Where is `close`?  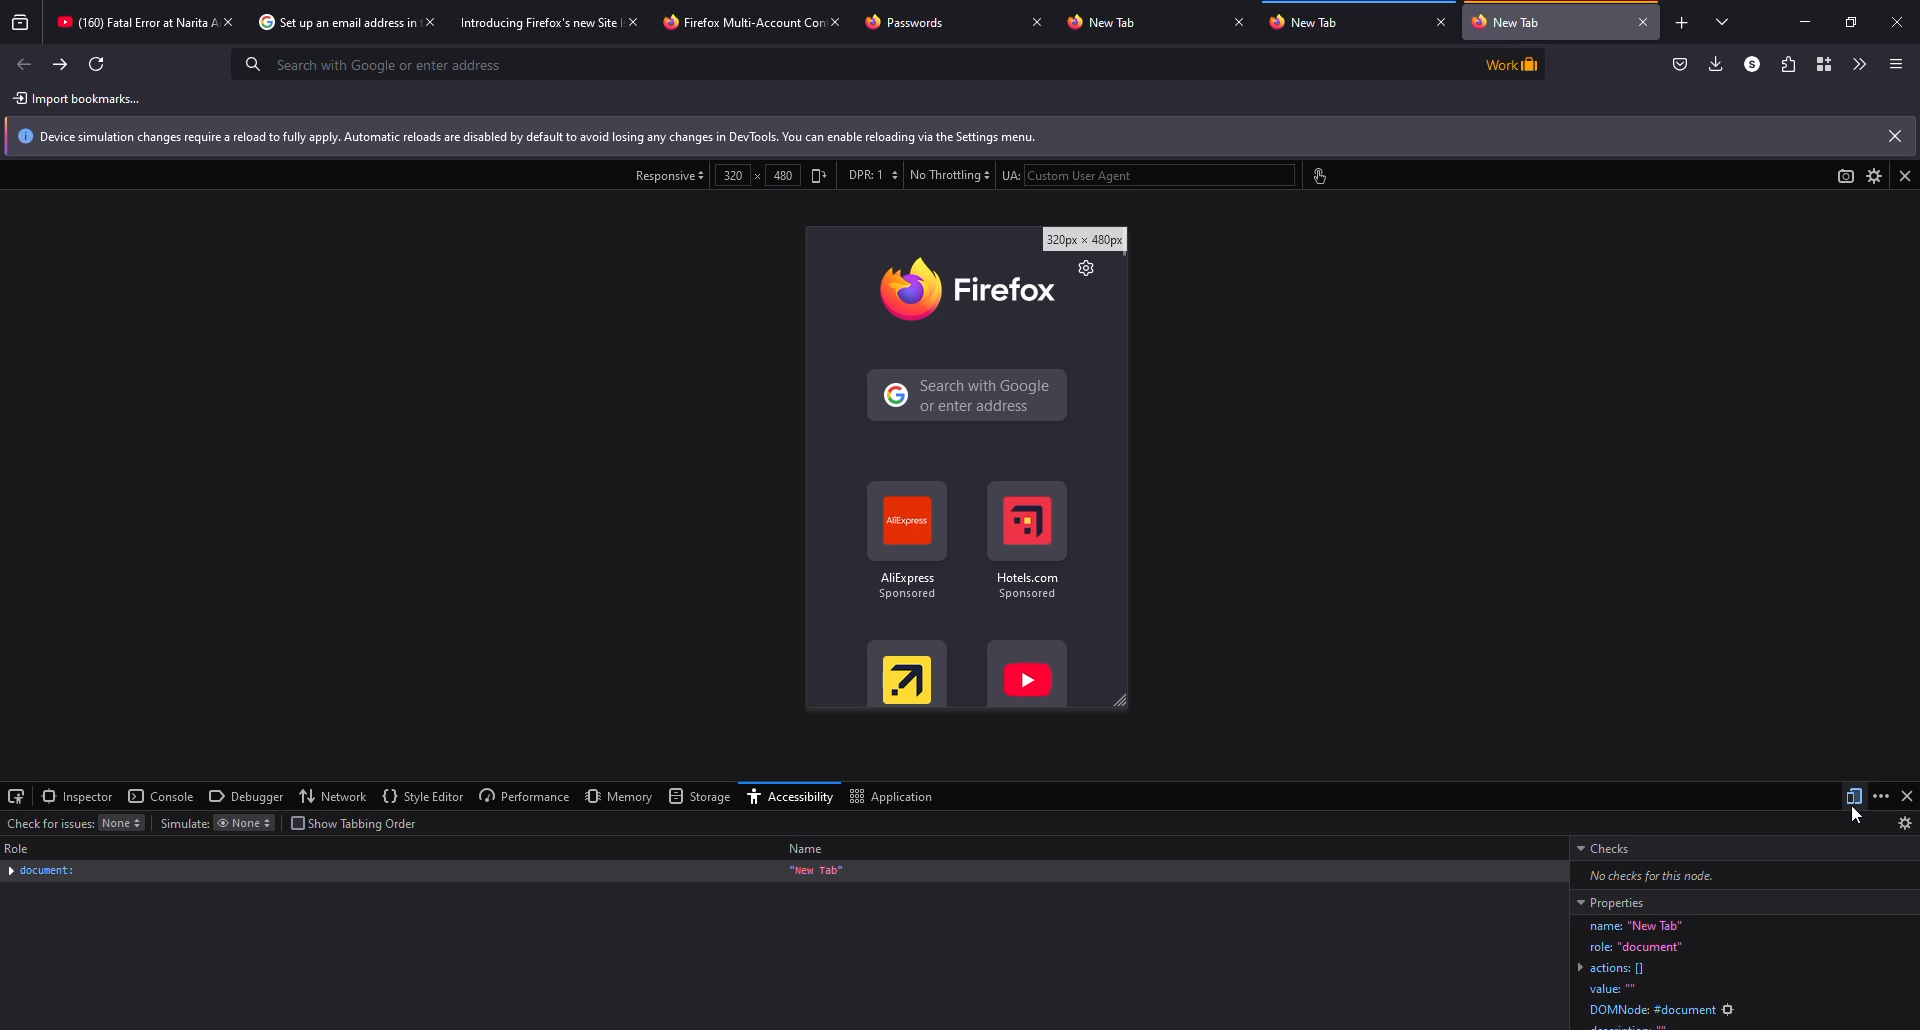
close is located at coordinates (1900, 19).